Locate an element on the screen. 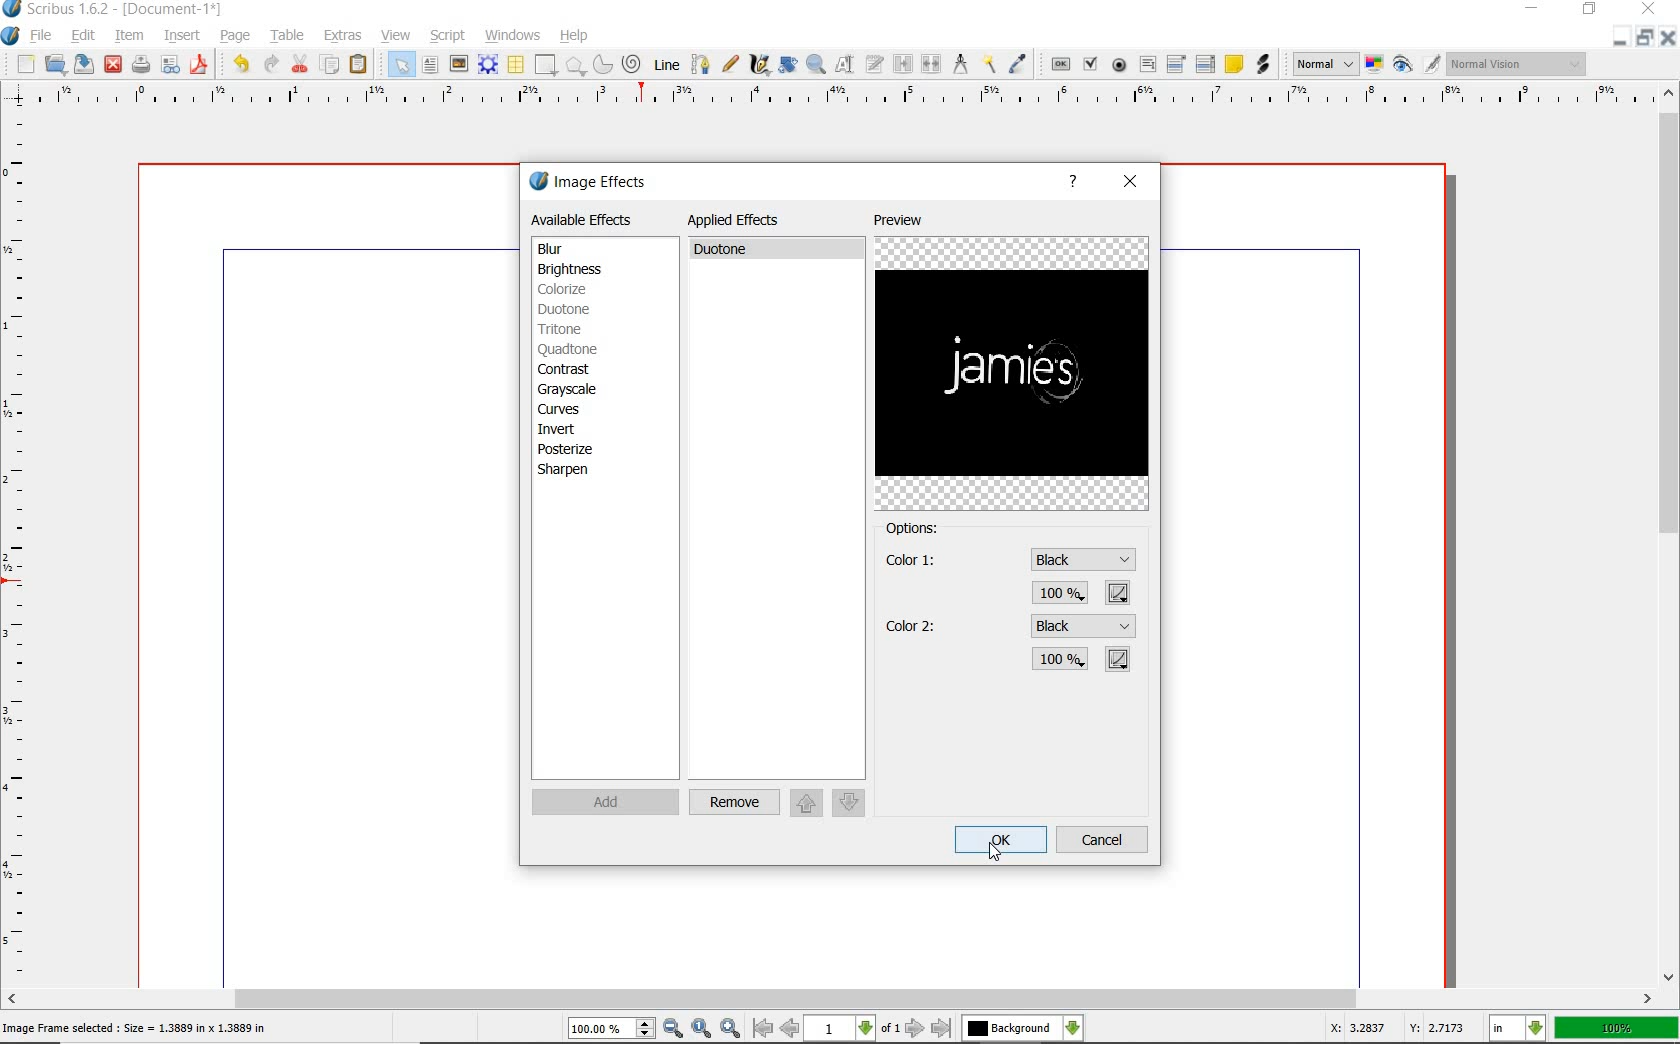 This screenshot has height=1044, width=1680. close is located at coordinates (115, 63).